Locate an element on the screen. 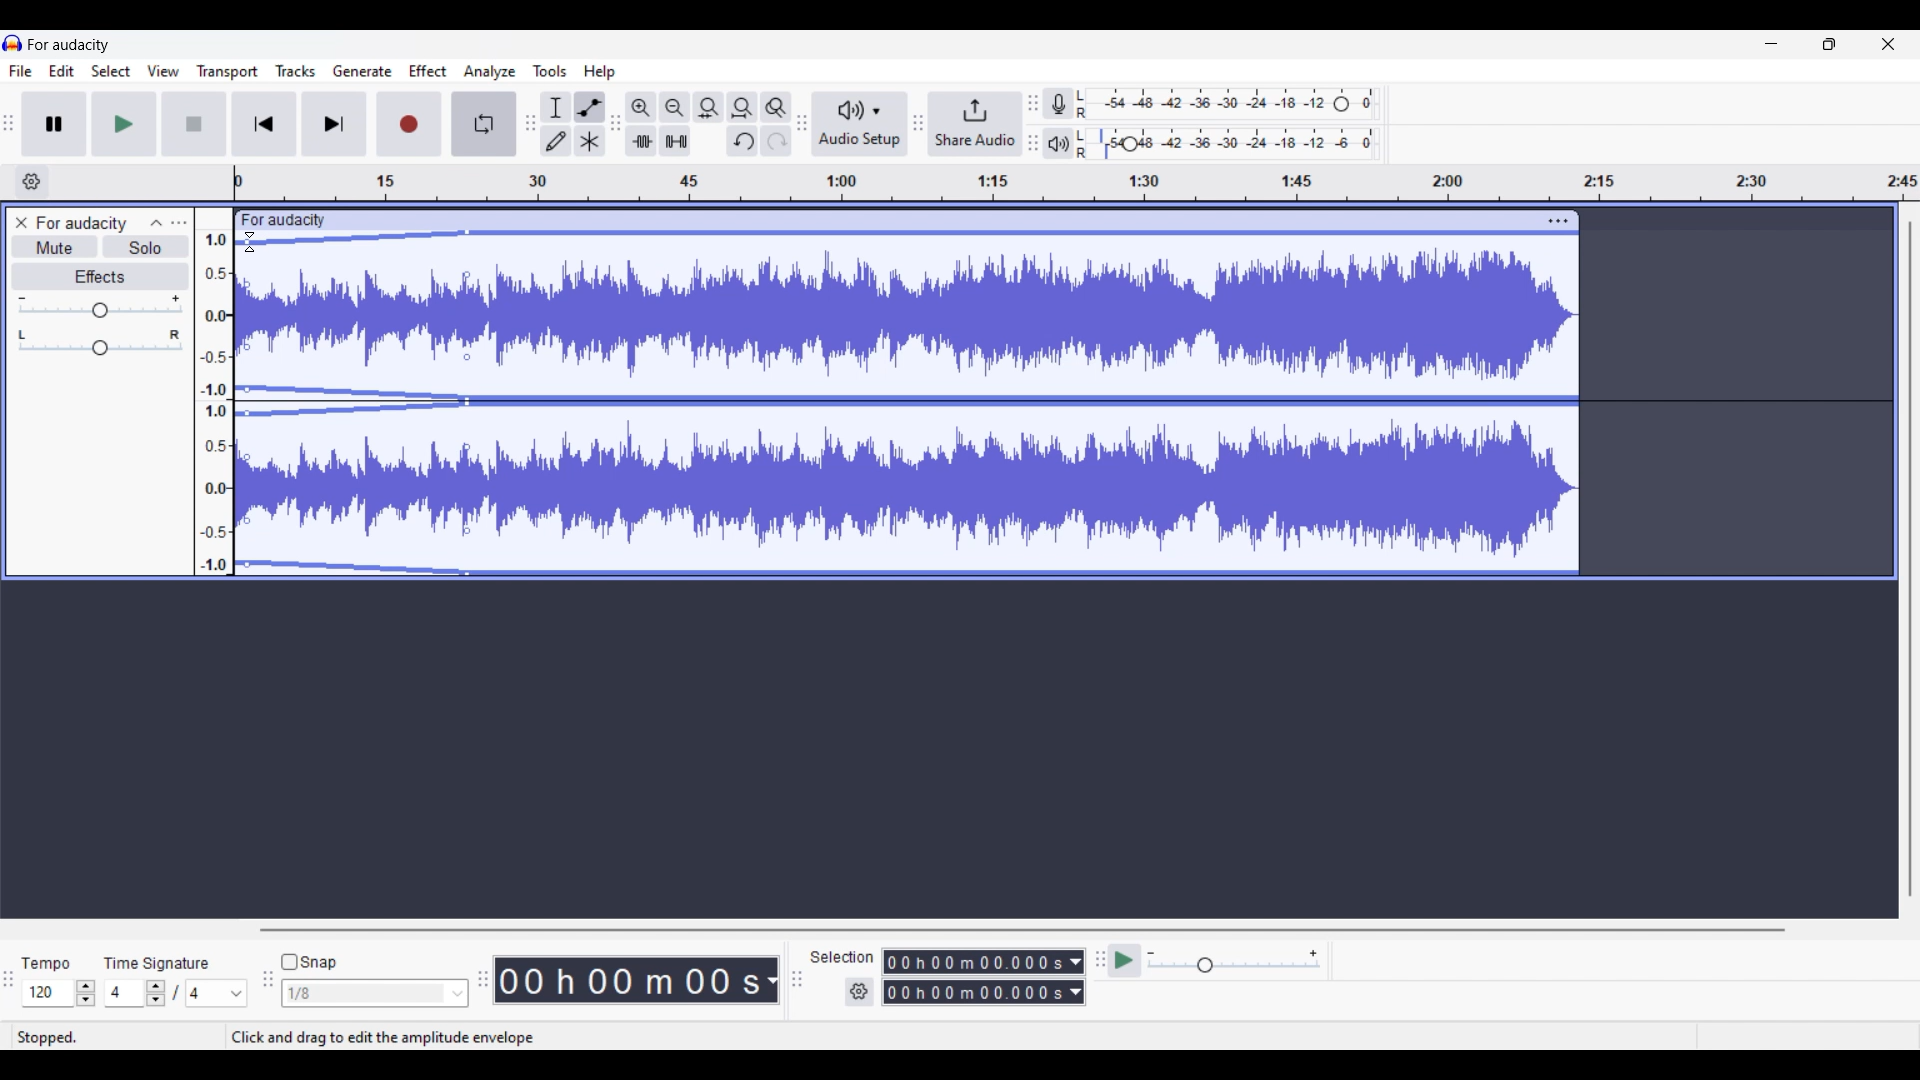  for audacity is located at coordinates (82, 223).